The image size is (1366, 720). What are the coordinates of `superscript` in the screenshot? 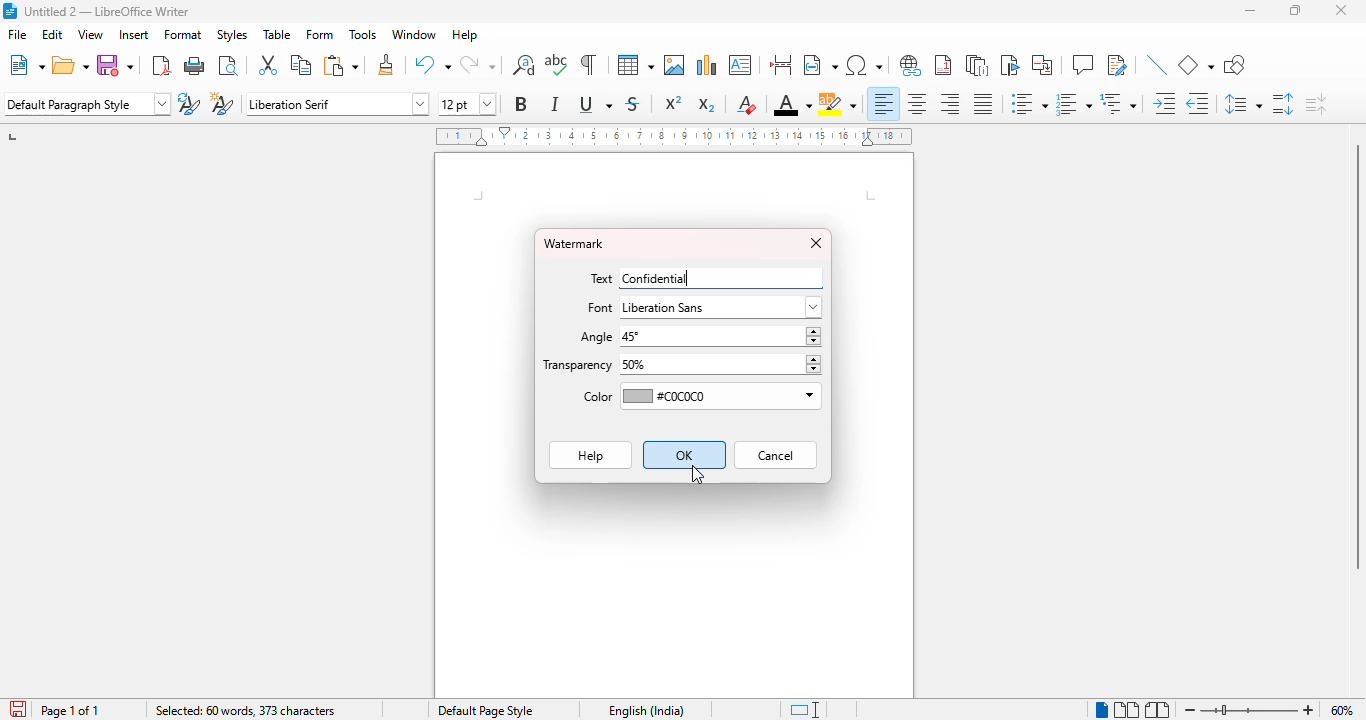 It's located at (673, 102).